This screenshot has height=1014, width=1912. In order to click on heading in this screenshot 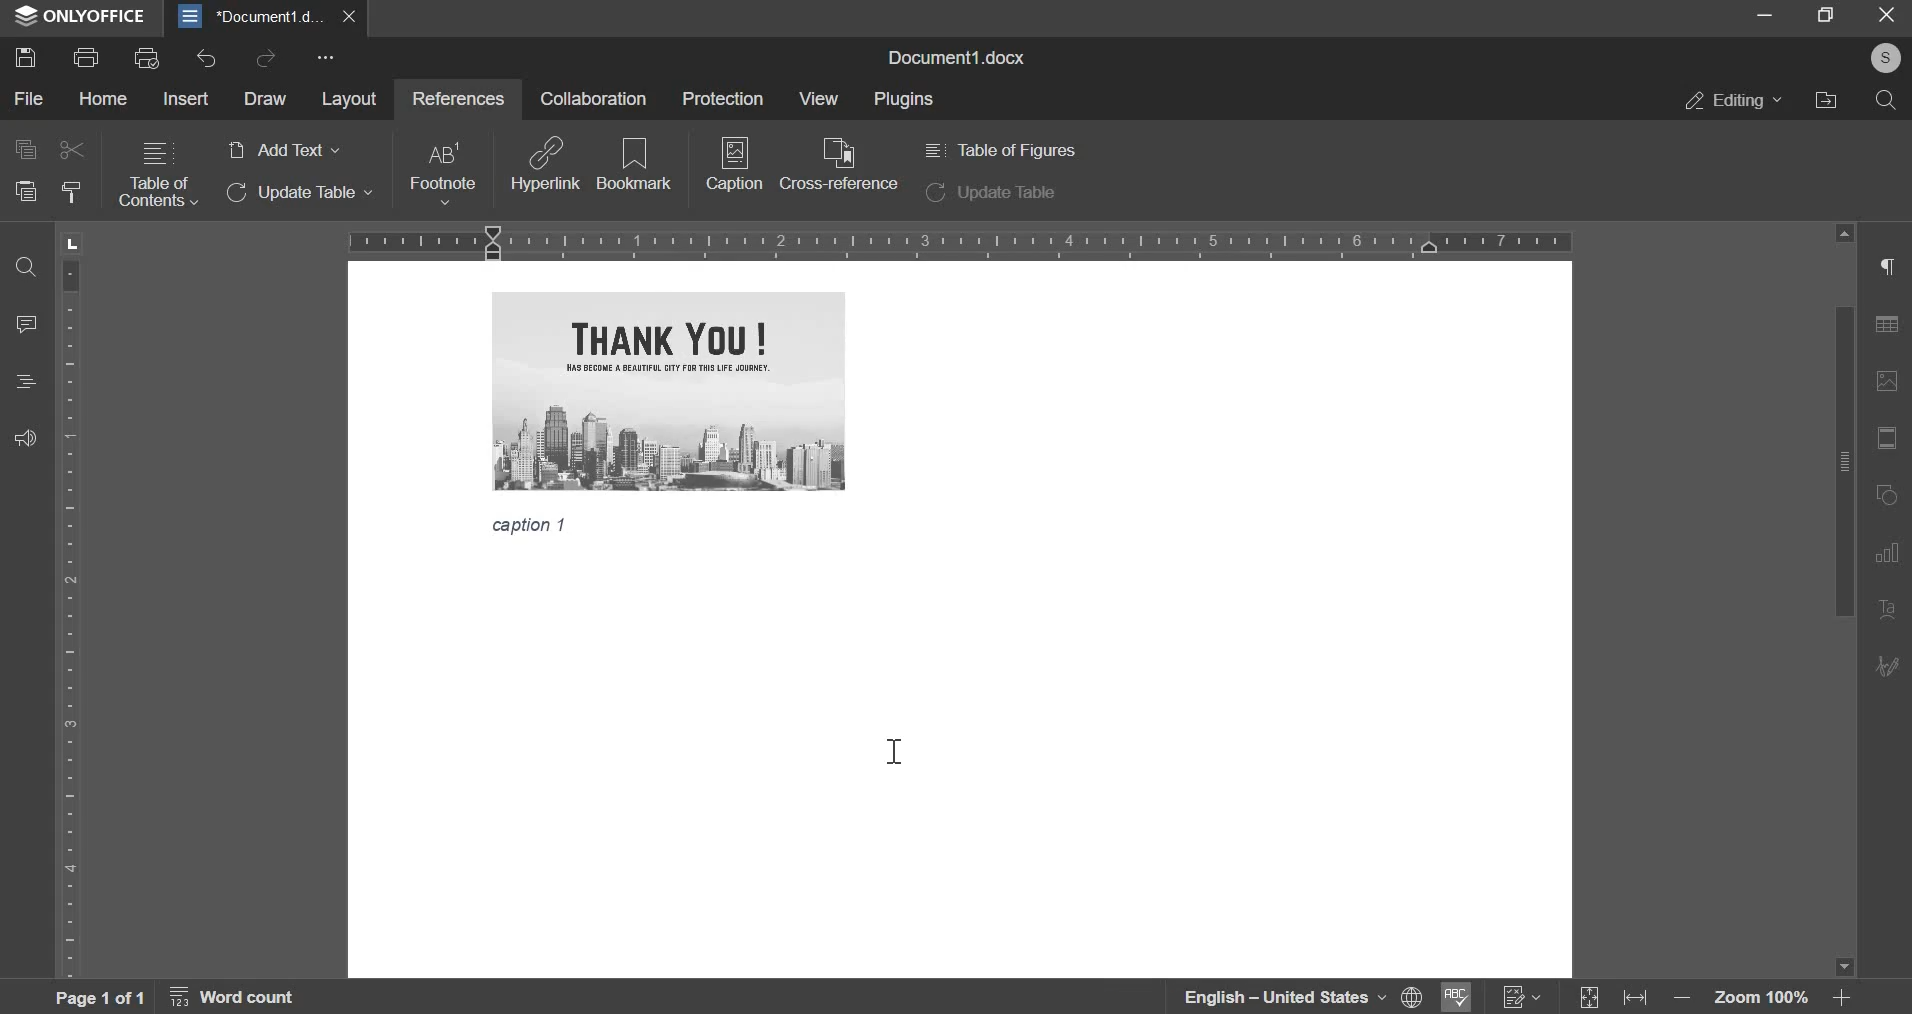, I will do `click(26, 381)`.